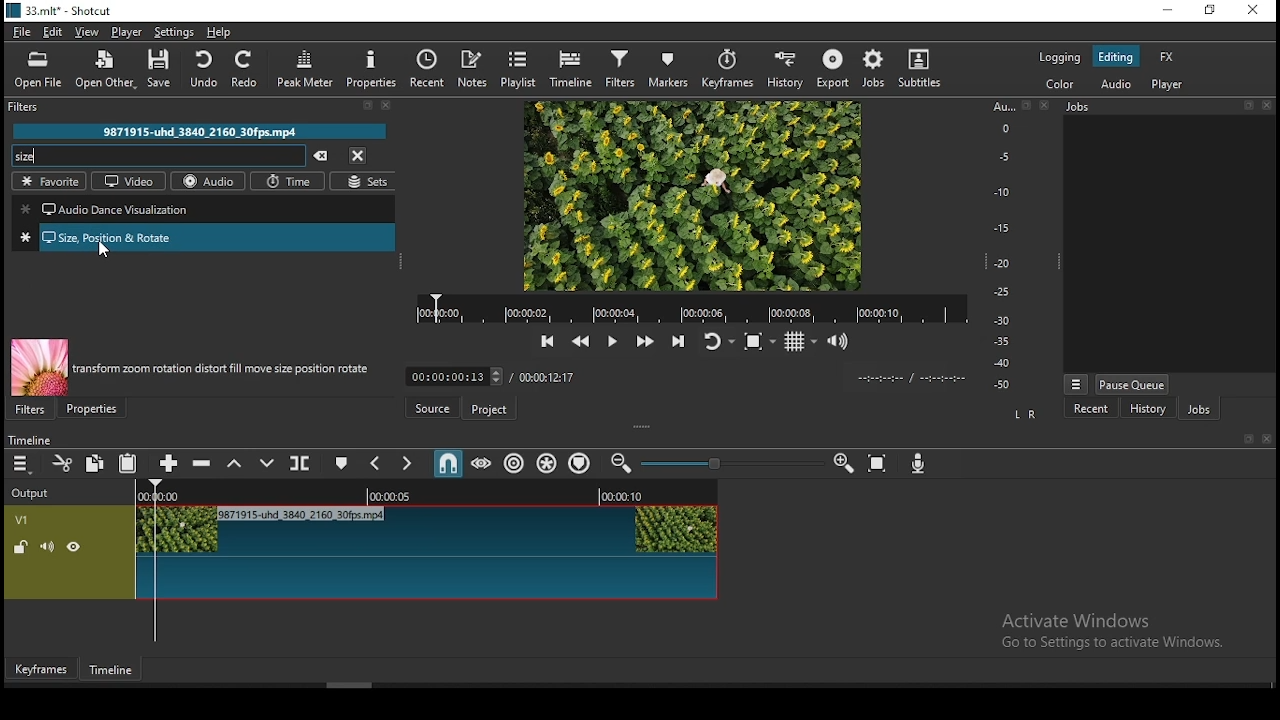 The image size is (1280, 720). Describe the element at coordinates (479, 463) in the screenshot. I see `scrub while dragging` at that location.